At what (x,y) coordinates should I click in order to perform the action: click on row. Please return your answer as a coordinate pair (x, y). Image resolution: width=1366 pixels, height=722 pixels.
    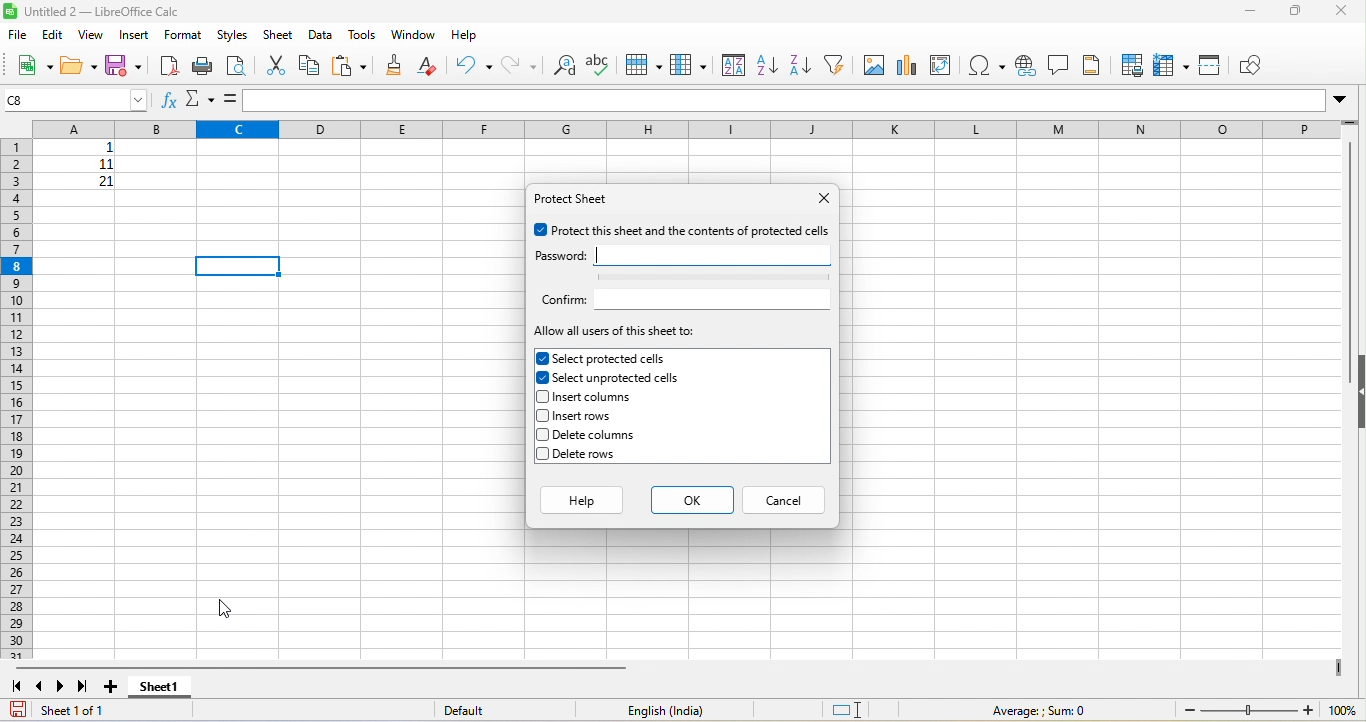
    Looking at the image, I should click on (642, 63).